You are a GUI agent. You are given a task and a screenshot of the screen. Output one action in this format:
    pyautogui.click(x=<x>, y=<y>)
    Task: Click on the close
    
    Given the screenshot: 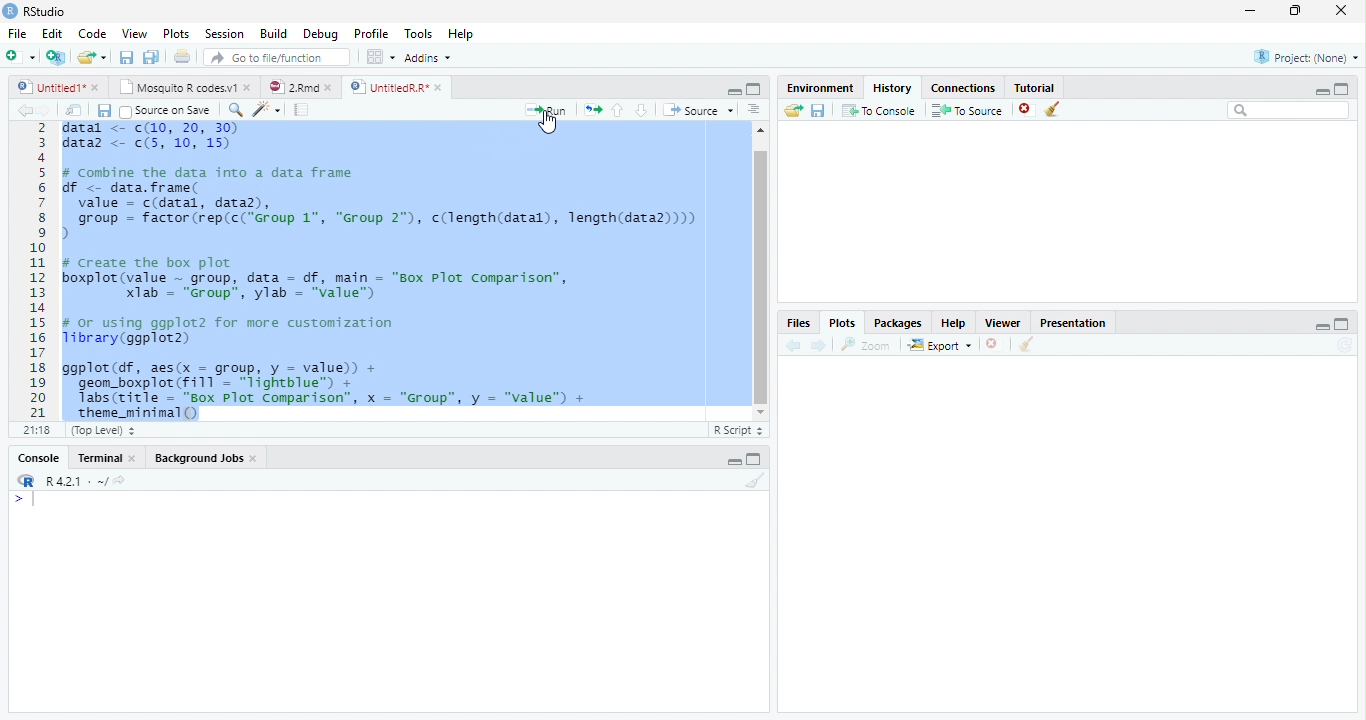 What is the action you would take?
    pyautogui.click(x=439, y=87)
    